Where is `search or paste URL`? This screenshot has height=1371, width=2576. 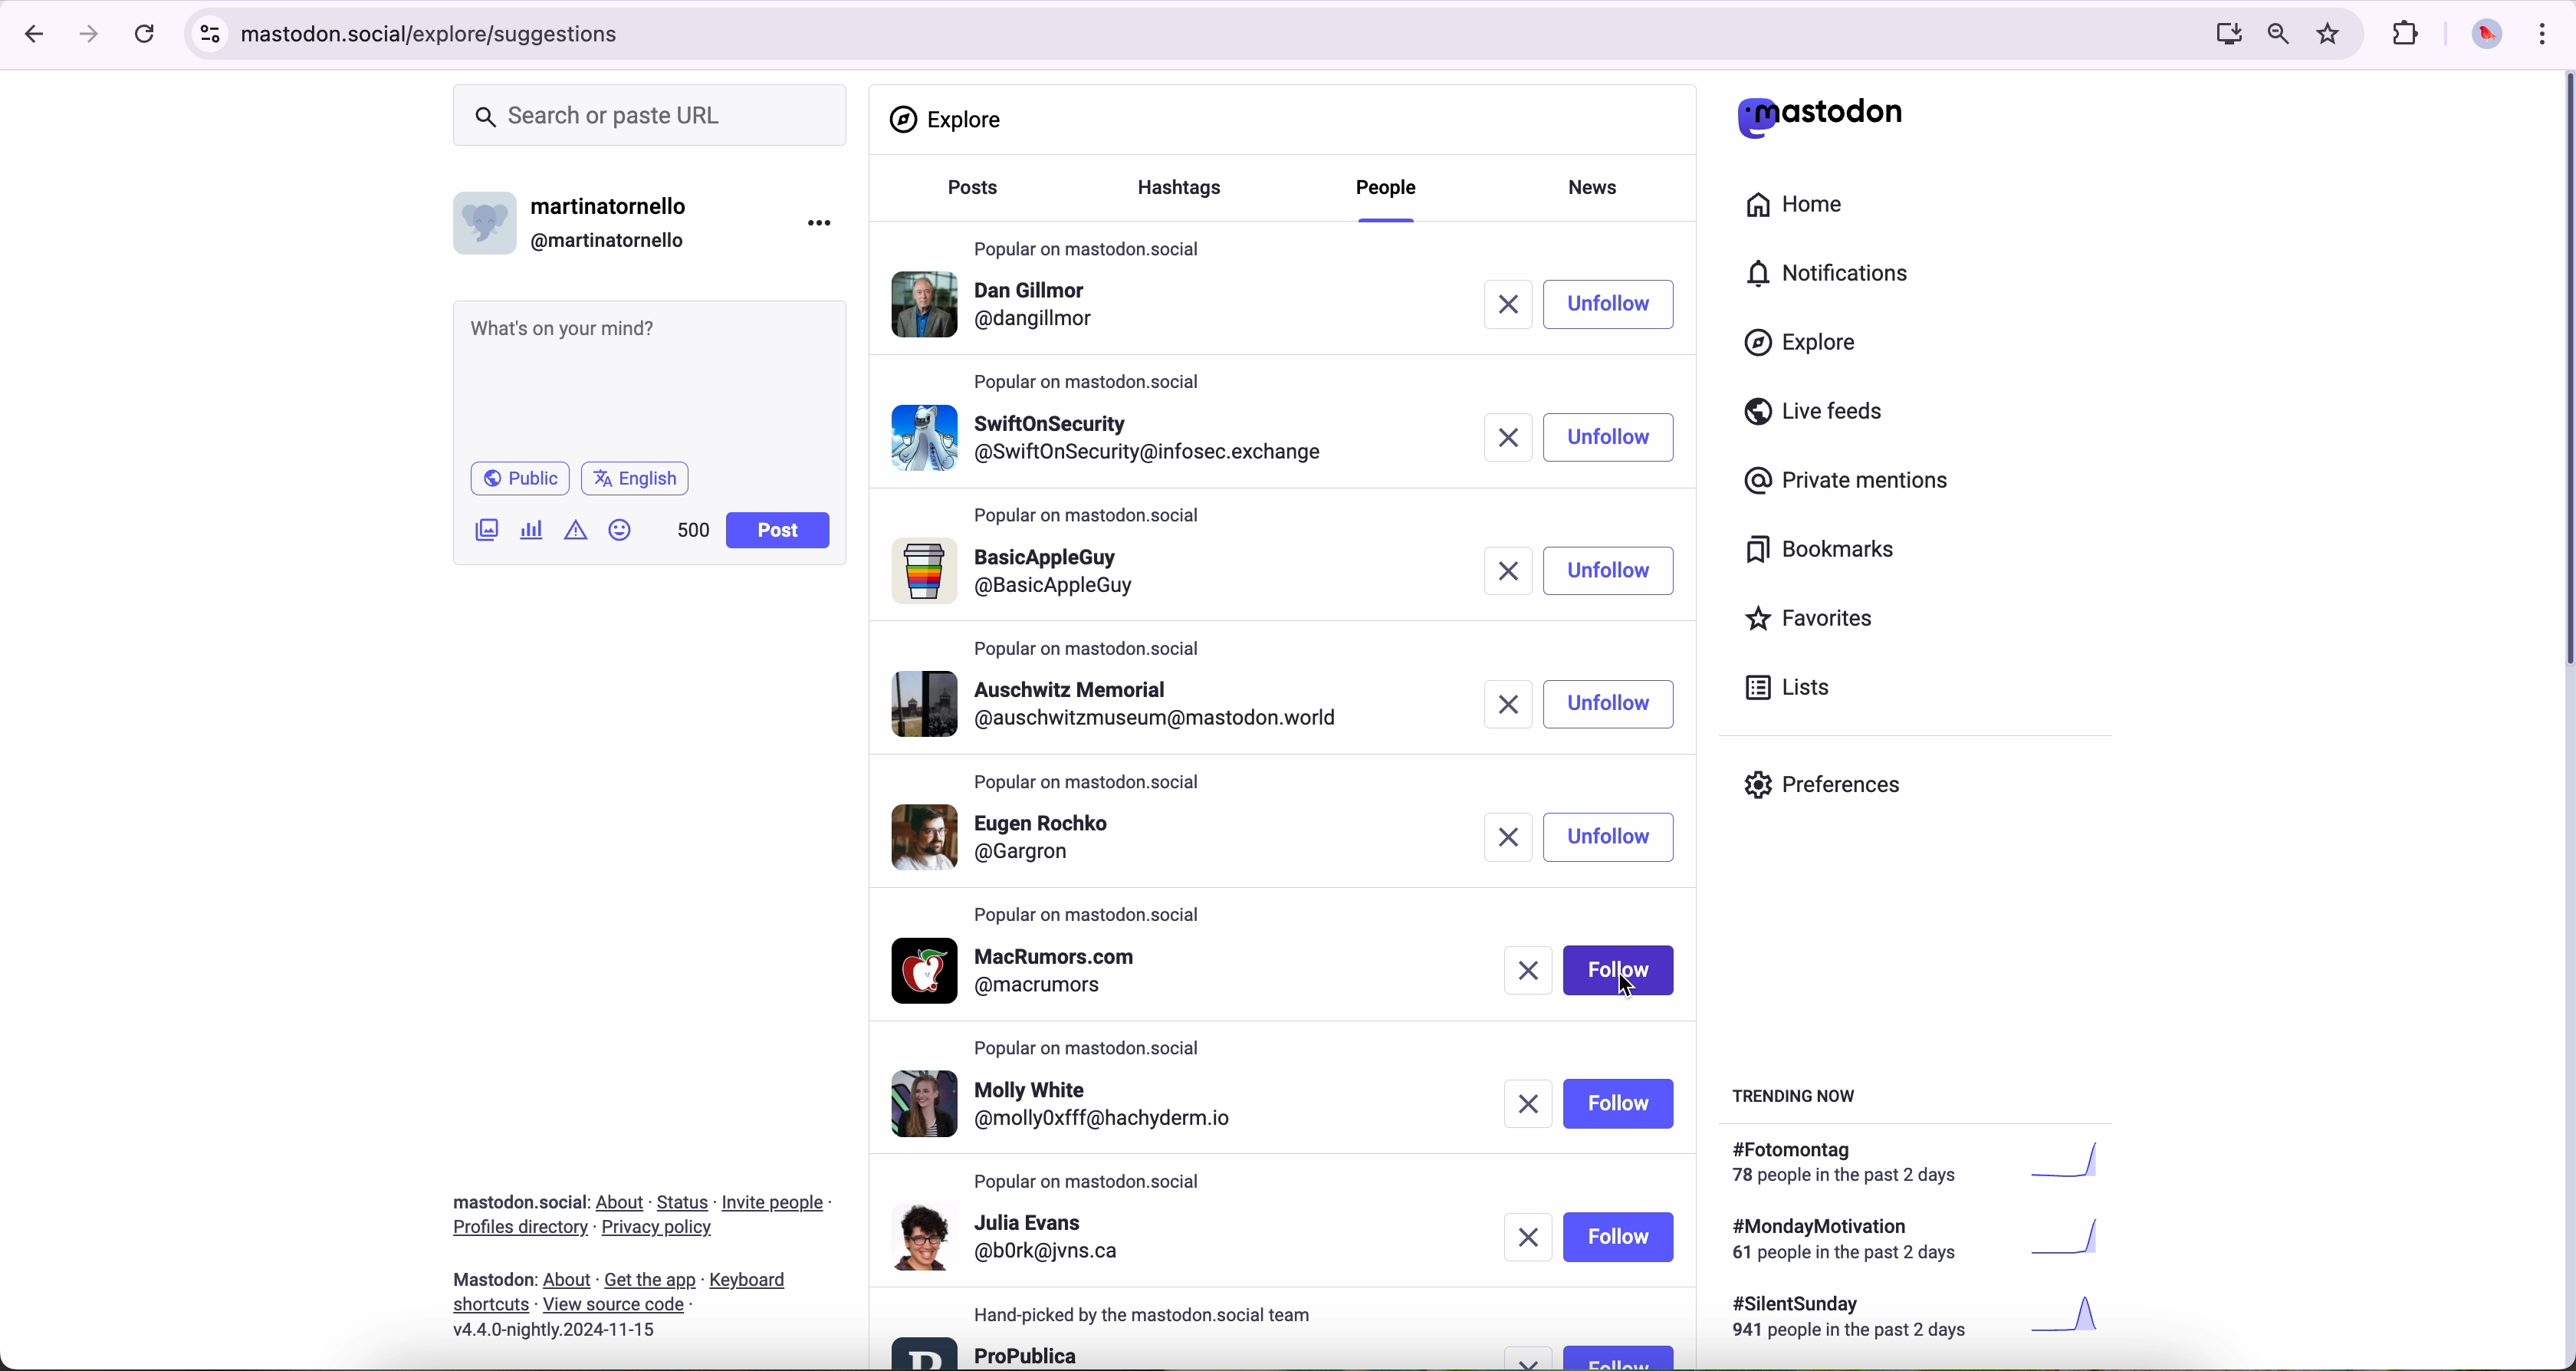 search or paste URL is located at coordinates (650, 116).